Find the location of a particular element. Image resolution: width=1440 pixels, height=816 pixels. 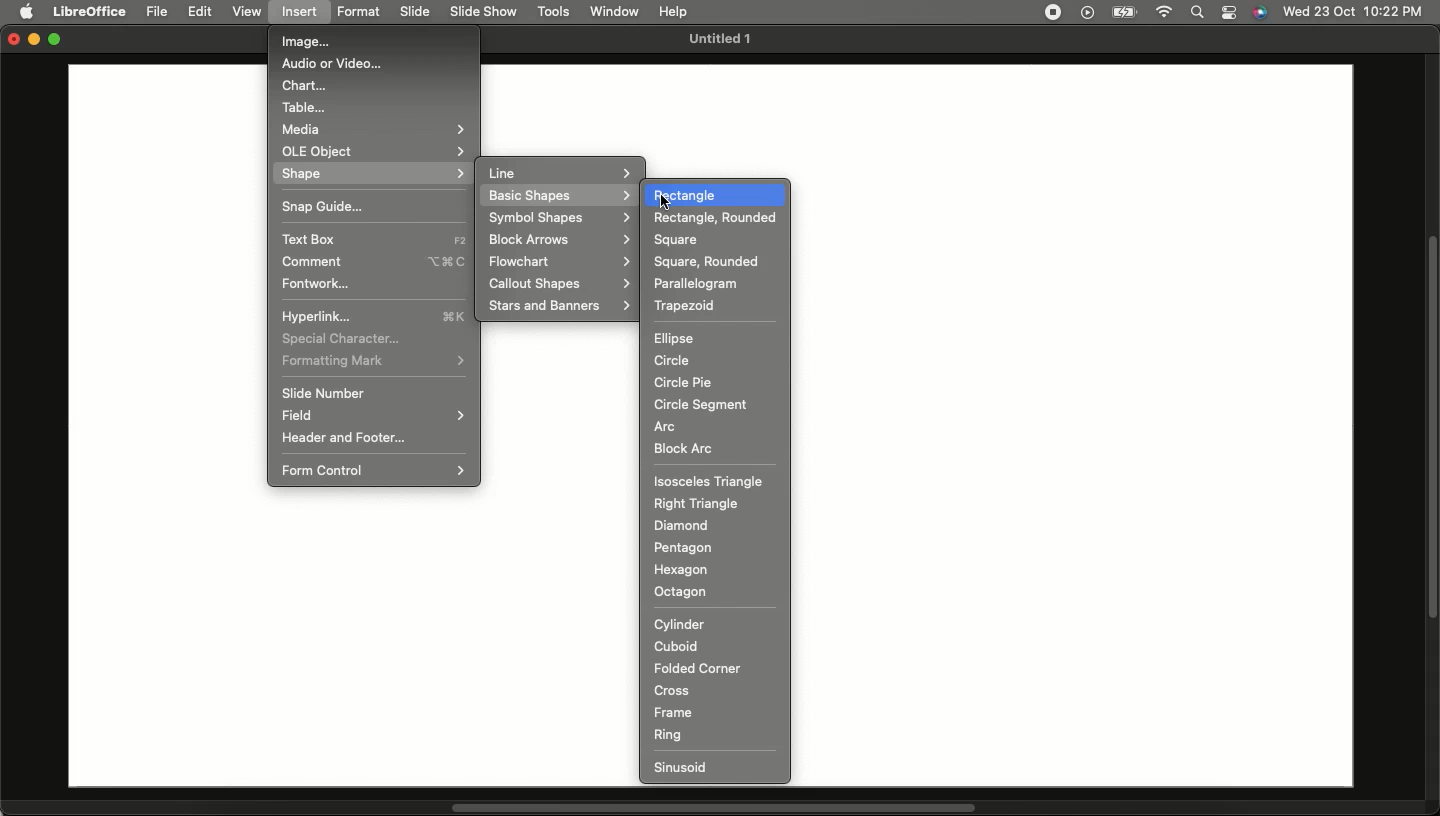

Maximize is located at coordinates (58, 41).